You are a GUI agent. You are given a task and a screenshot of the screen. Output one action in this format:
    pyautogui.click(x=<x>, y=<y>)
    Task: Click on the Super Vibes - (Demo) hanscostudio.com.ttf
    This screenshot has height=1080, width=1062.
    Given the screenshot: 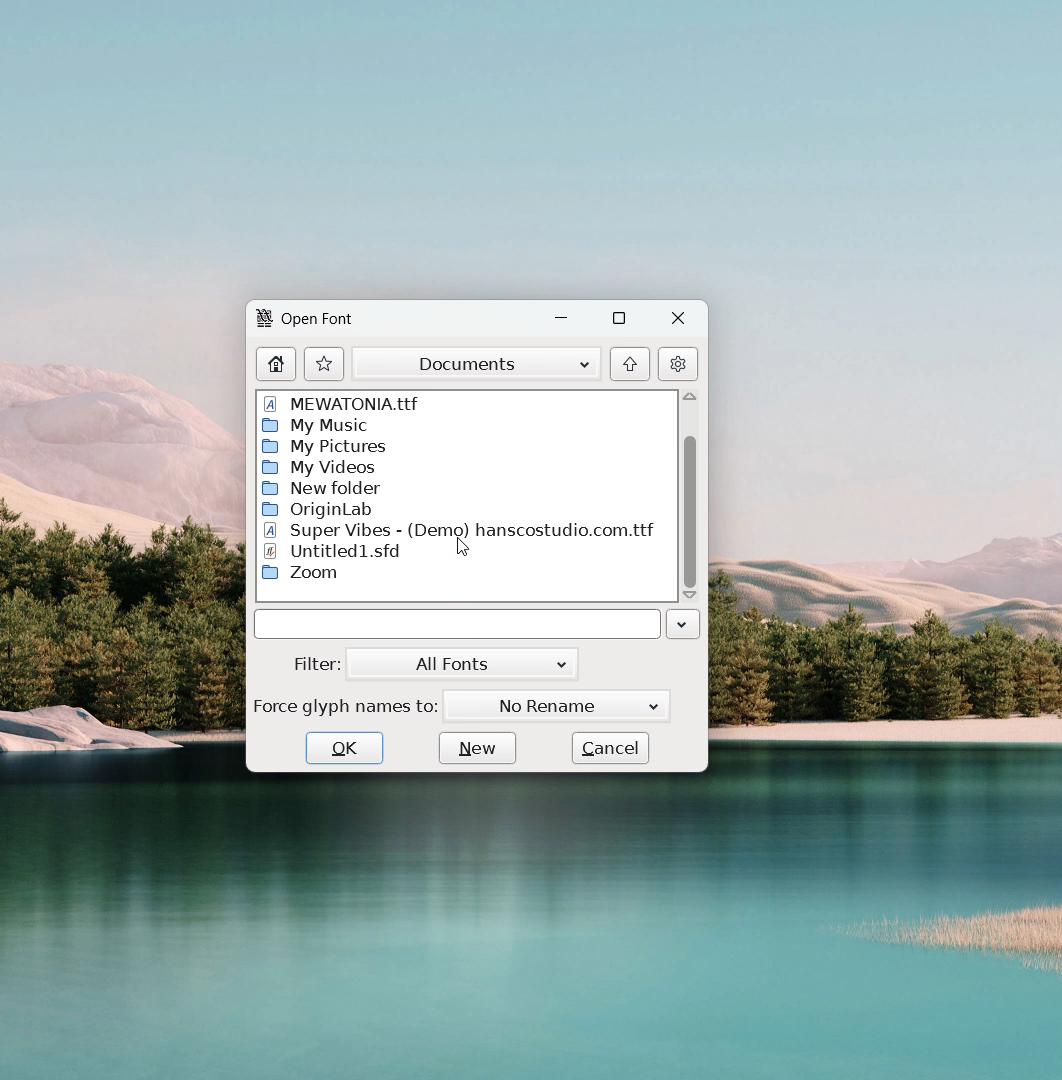 What is the action you would take?
    pyautogui.click(x=467, y=532)
    